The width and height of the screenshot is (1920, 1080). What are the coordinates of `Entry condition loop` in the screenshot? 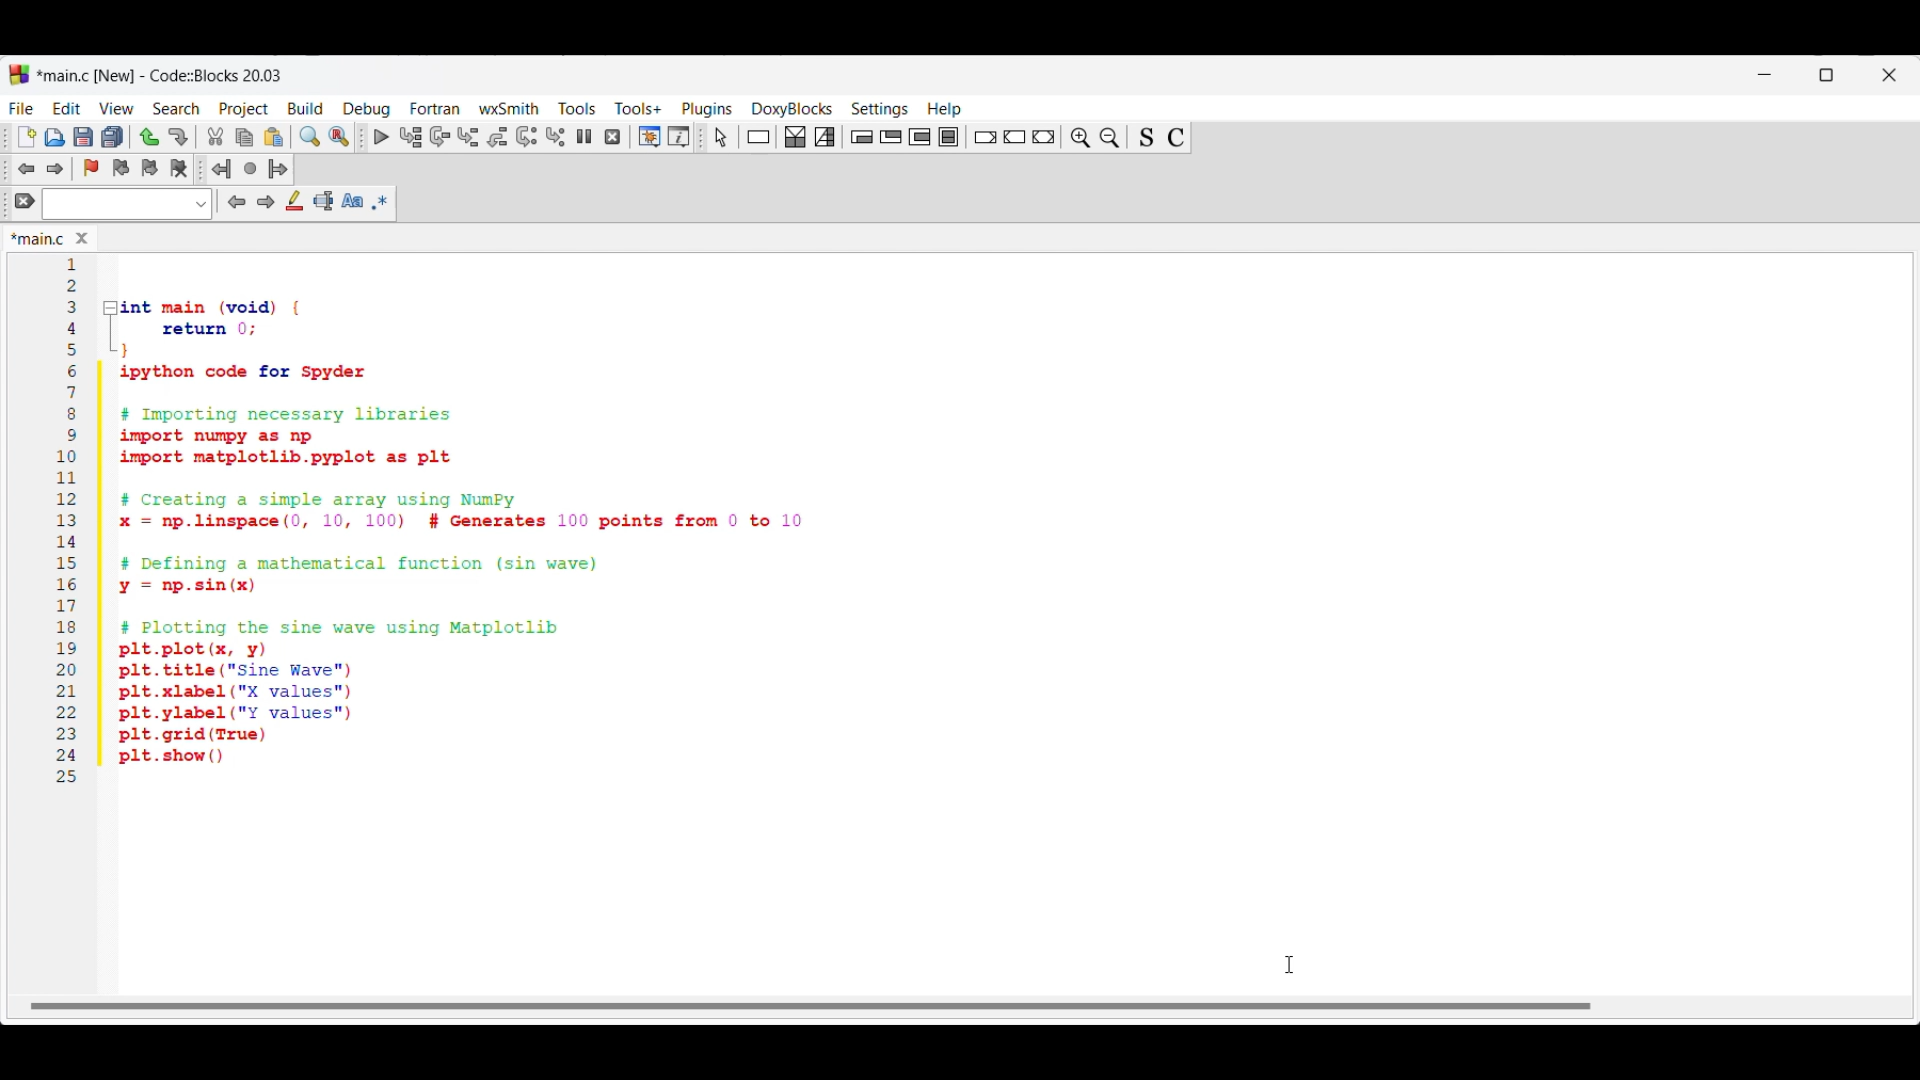 It's located at (861, 137).